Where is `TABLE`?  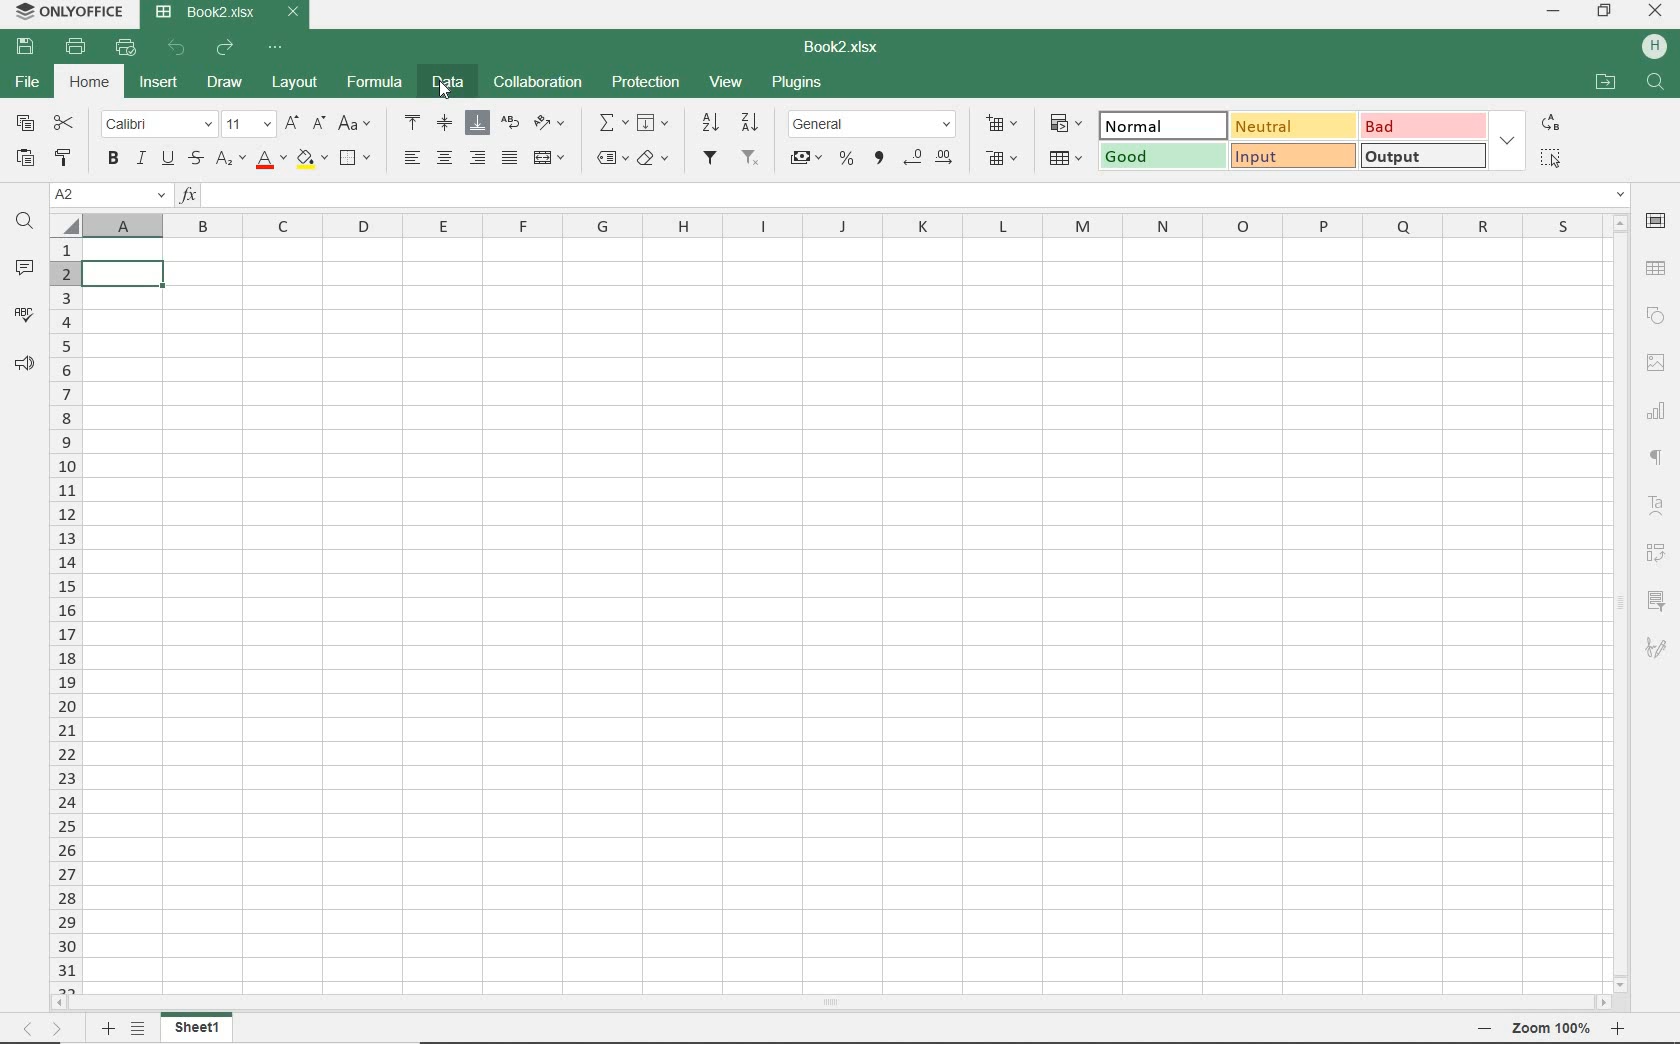
TABLE is located at coordinates (1657, 268).